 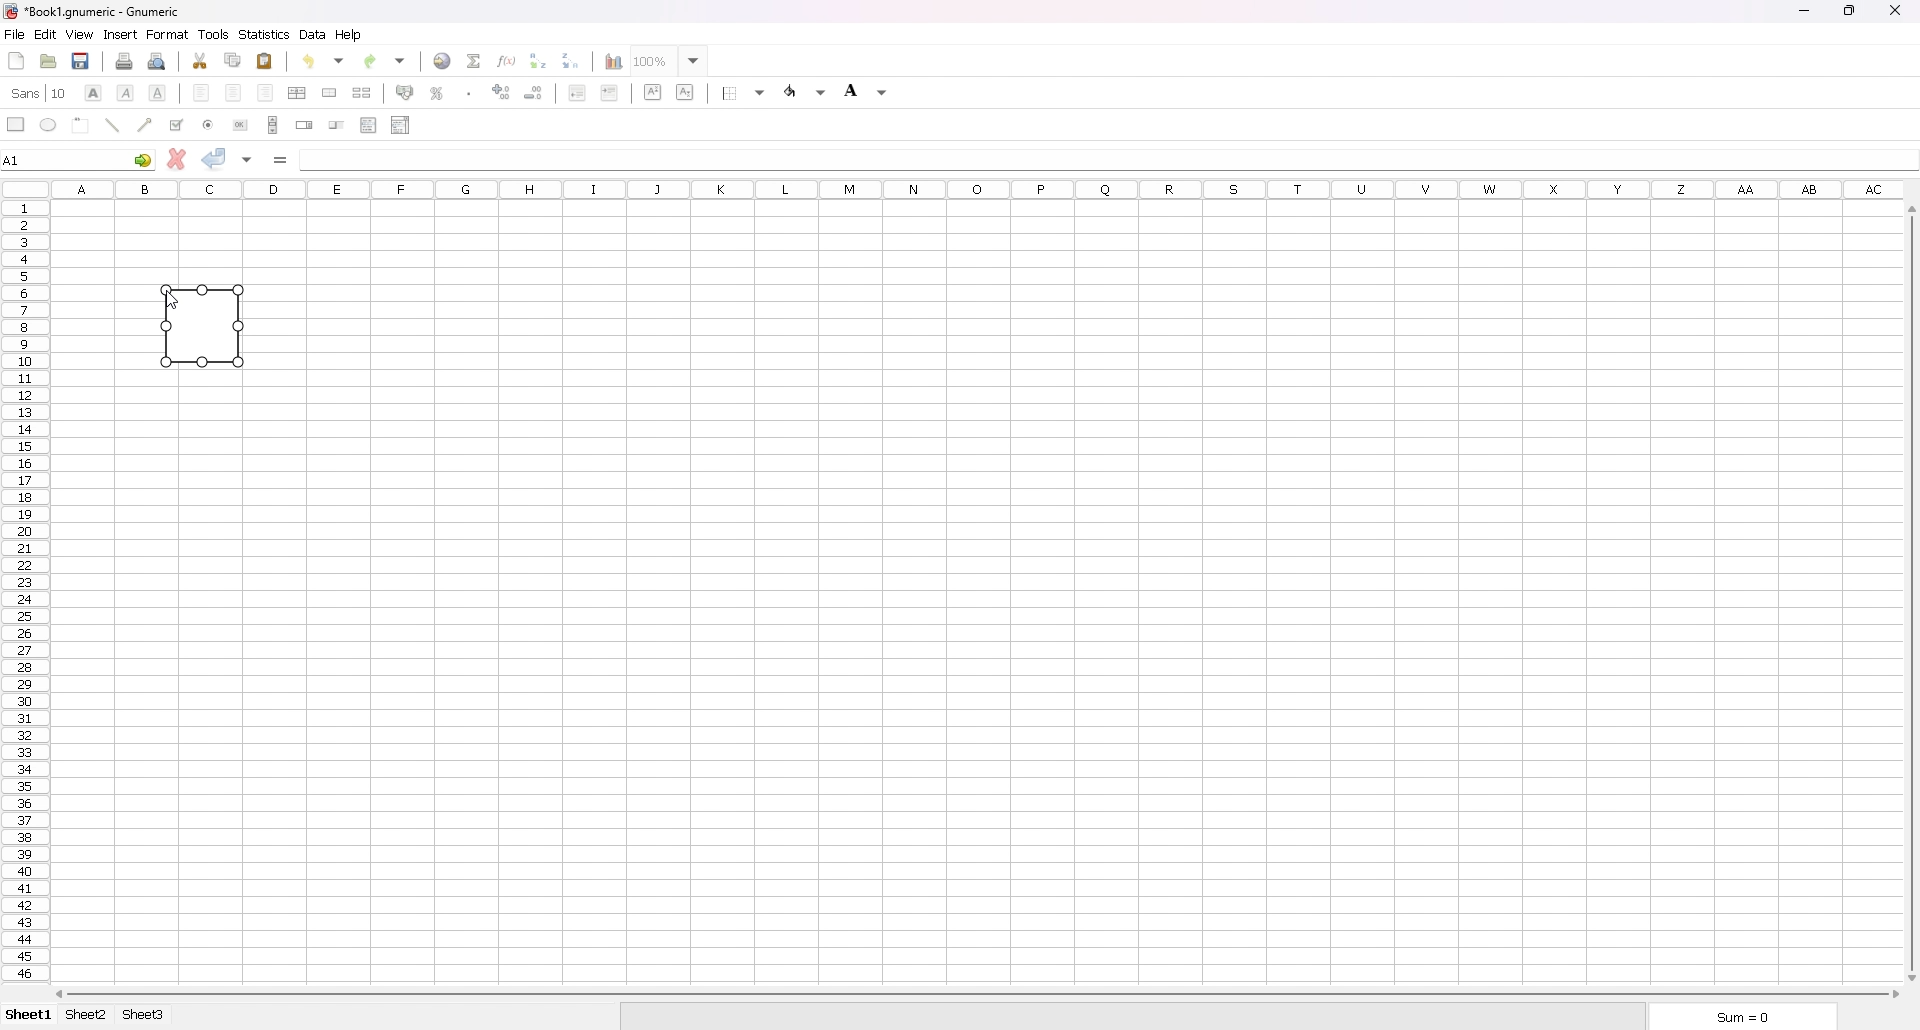 What do you see at coordinates (322, 61) in the screenshot?
I see `undo` at bounding box center [322, 61].